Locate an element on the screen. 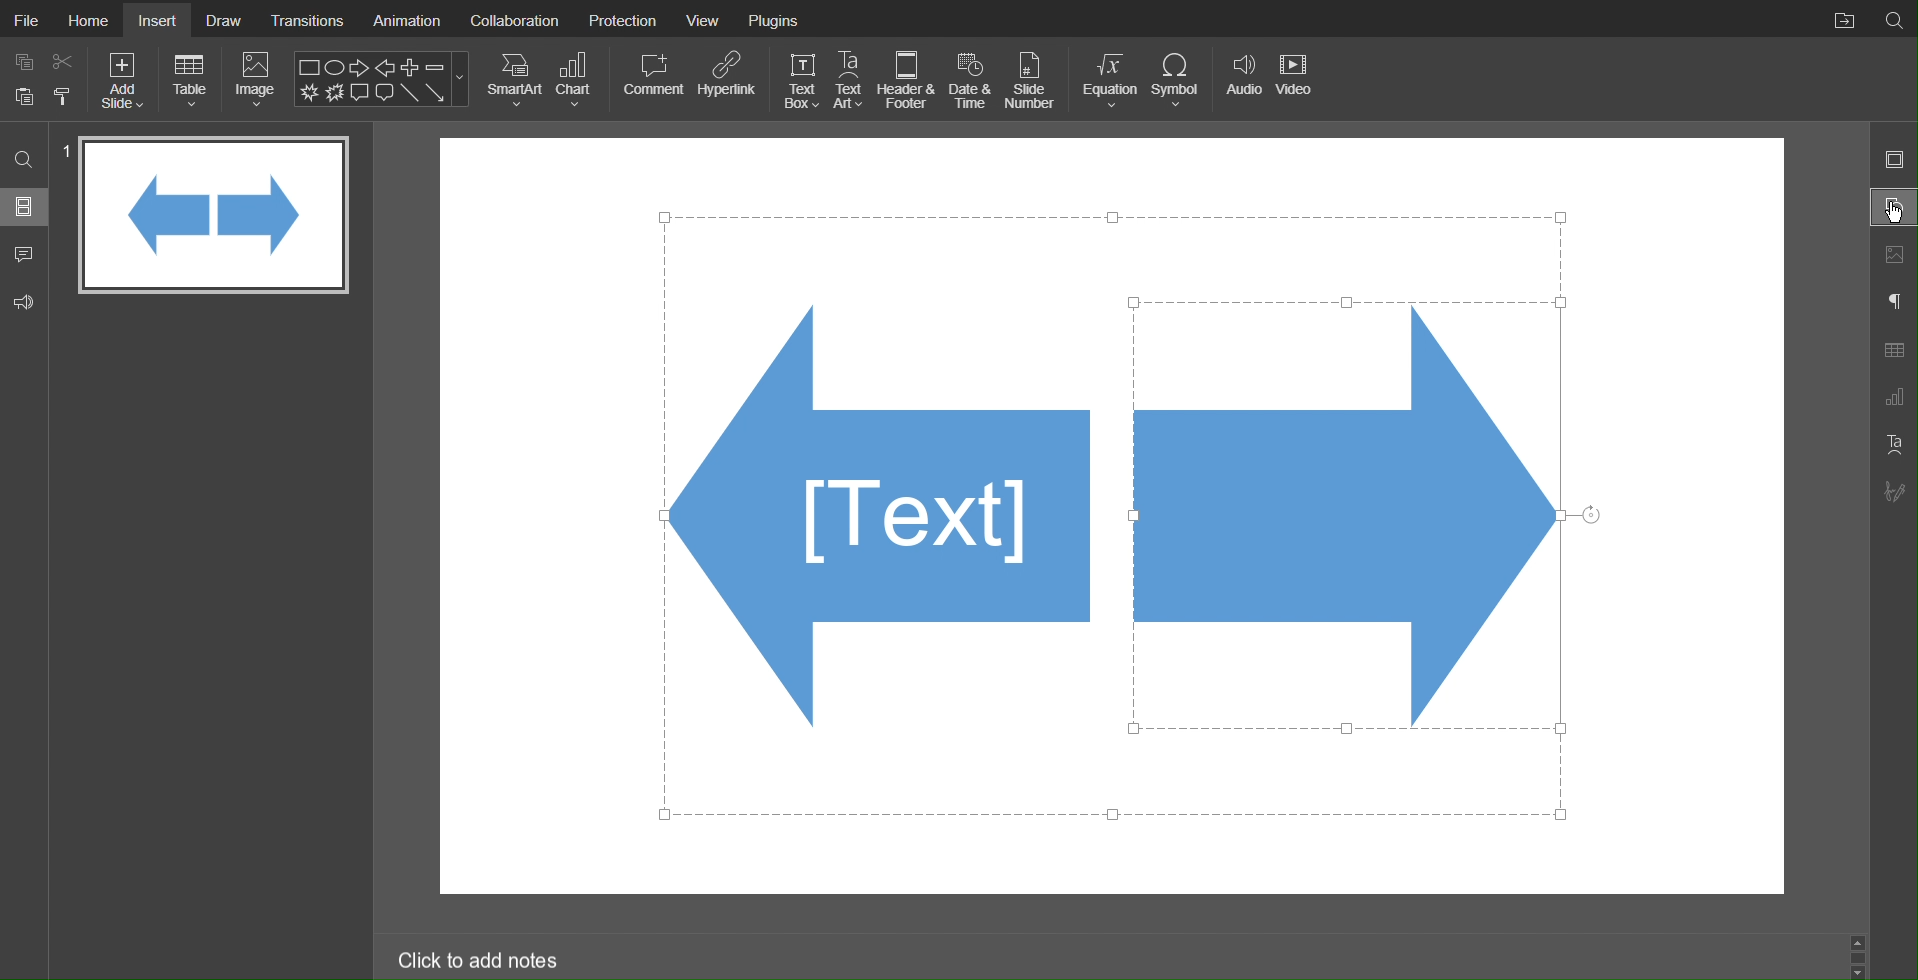  Animation is located at coordinates (406, 18).